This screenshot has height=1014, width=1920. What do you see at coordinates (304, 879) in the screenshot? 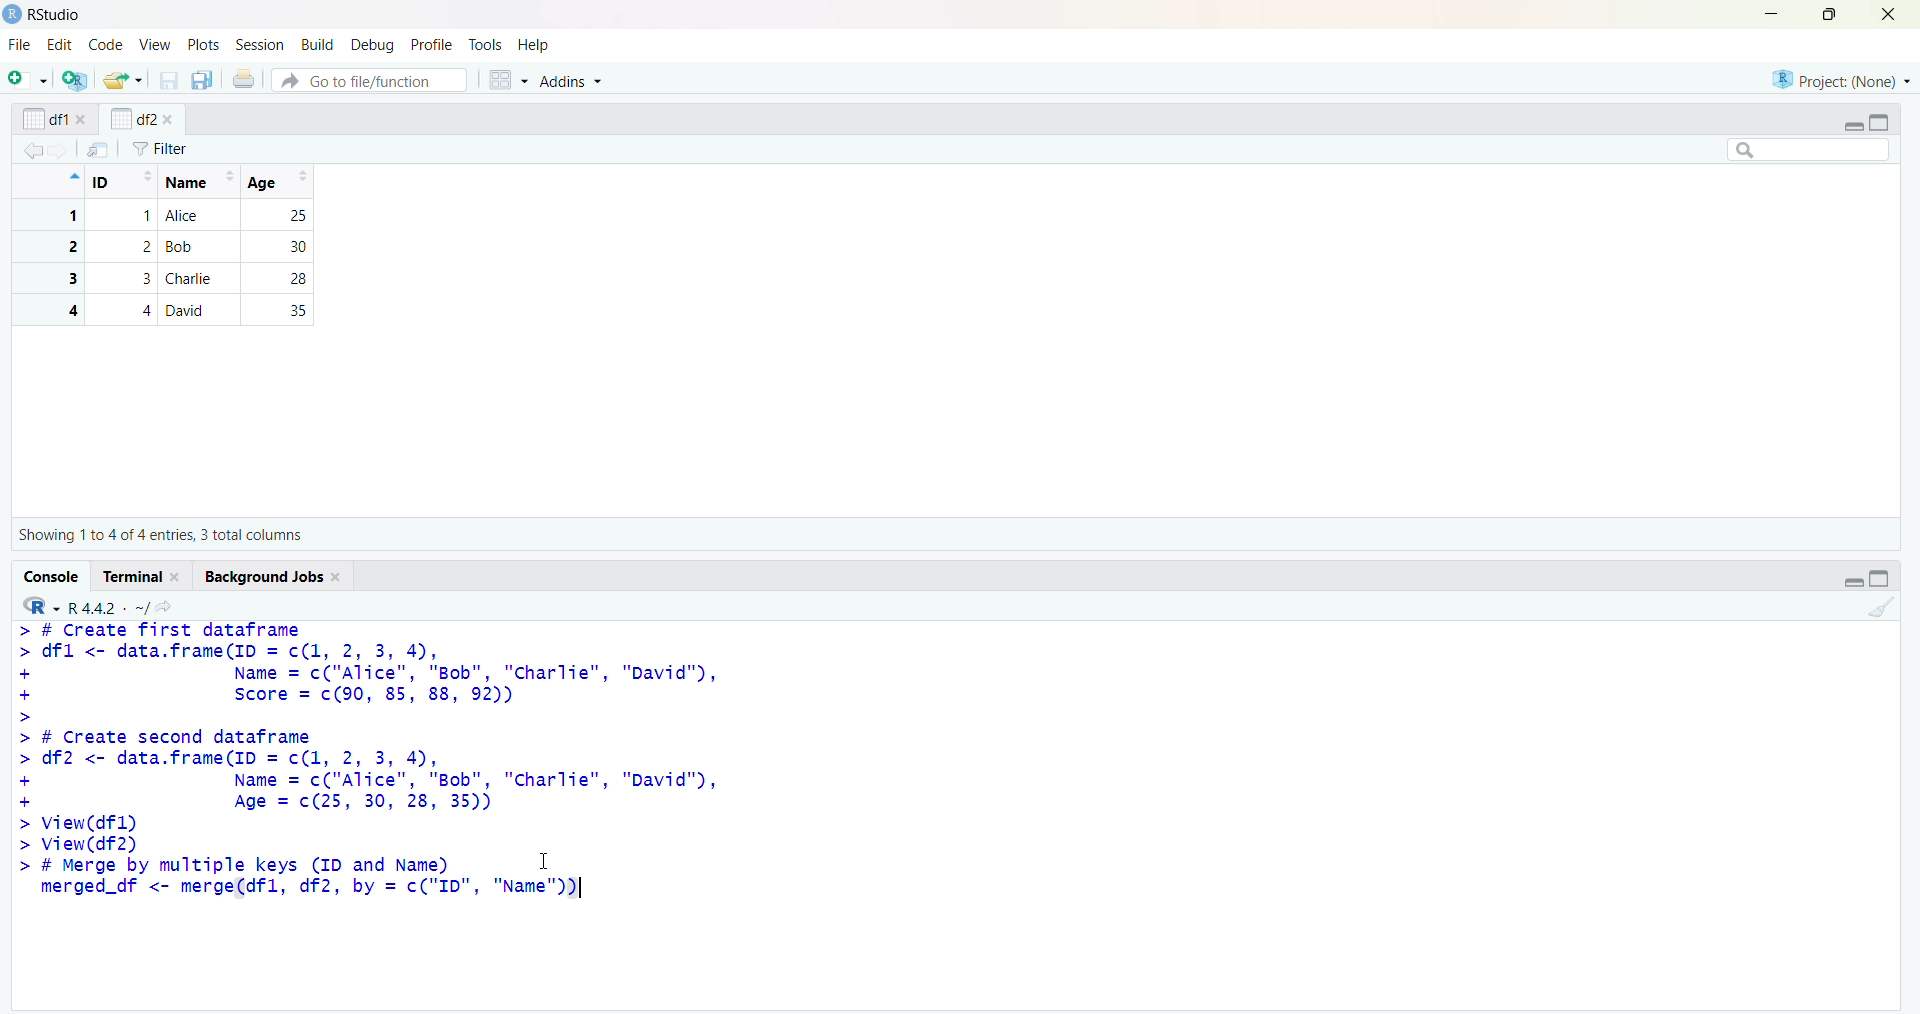
I see `> # Merge by multiple keys (ID and Name) 1merged_df <- merge(dfl, df2, by = c("ID", "Name"))` at bounding box center [304, 879].